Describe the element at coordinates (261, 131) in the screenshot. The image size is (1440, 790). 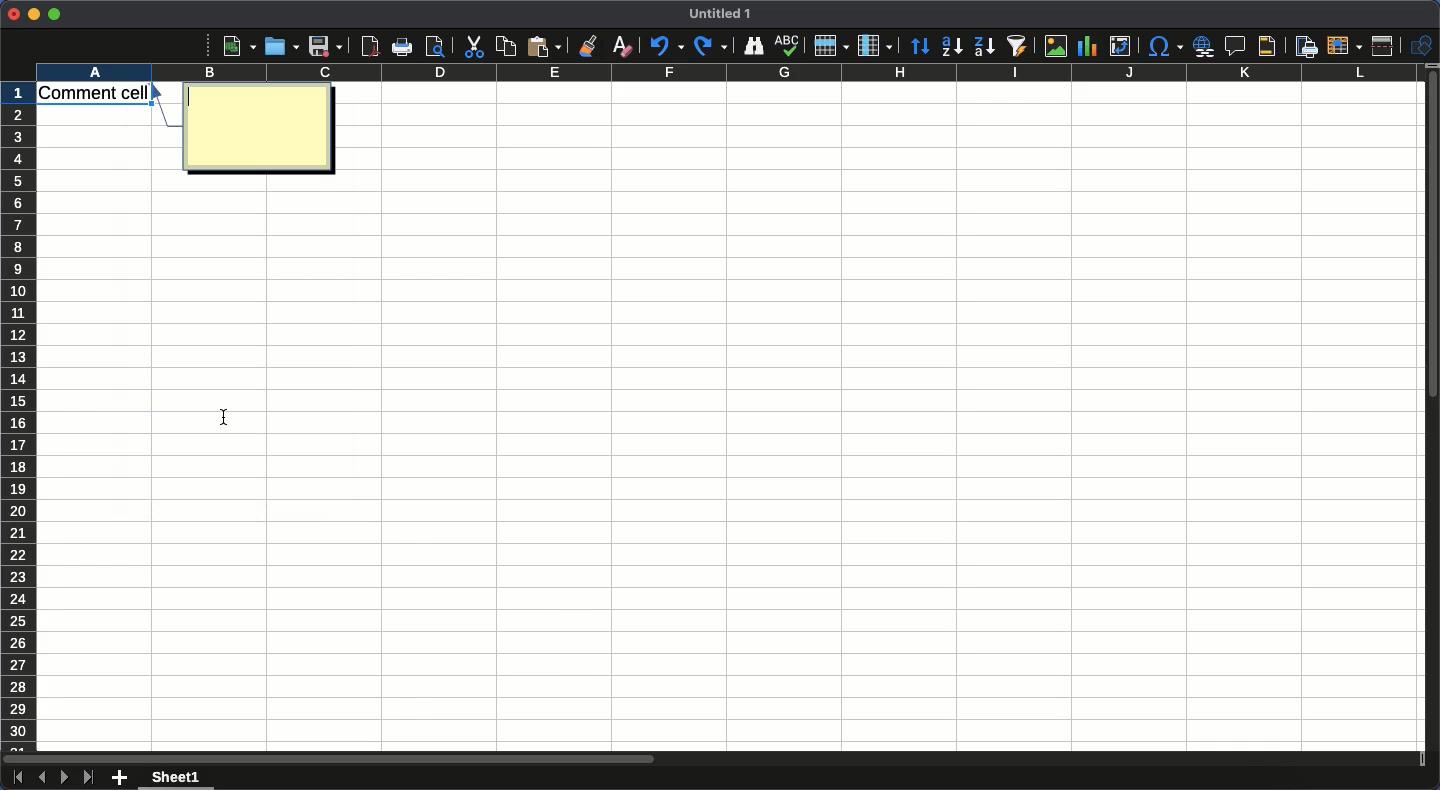
I see `Custom comment box for cell` at that location.